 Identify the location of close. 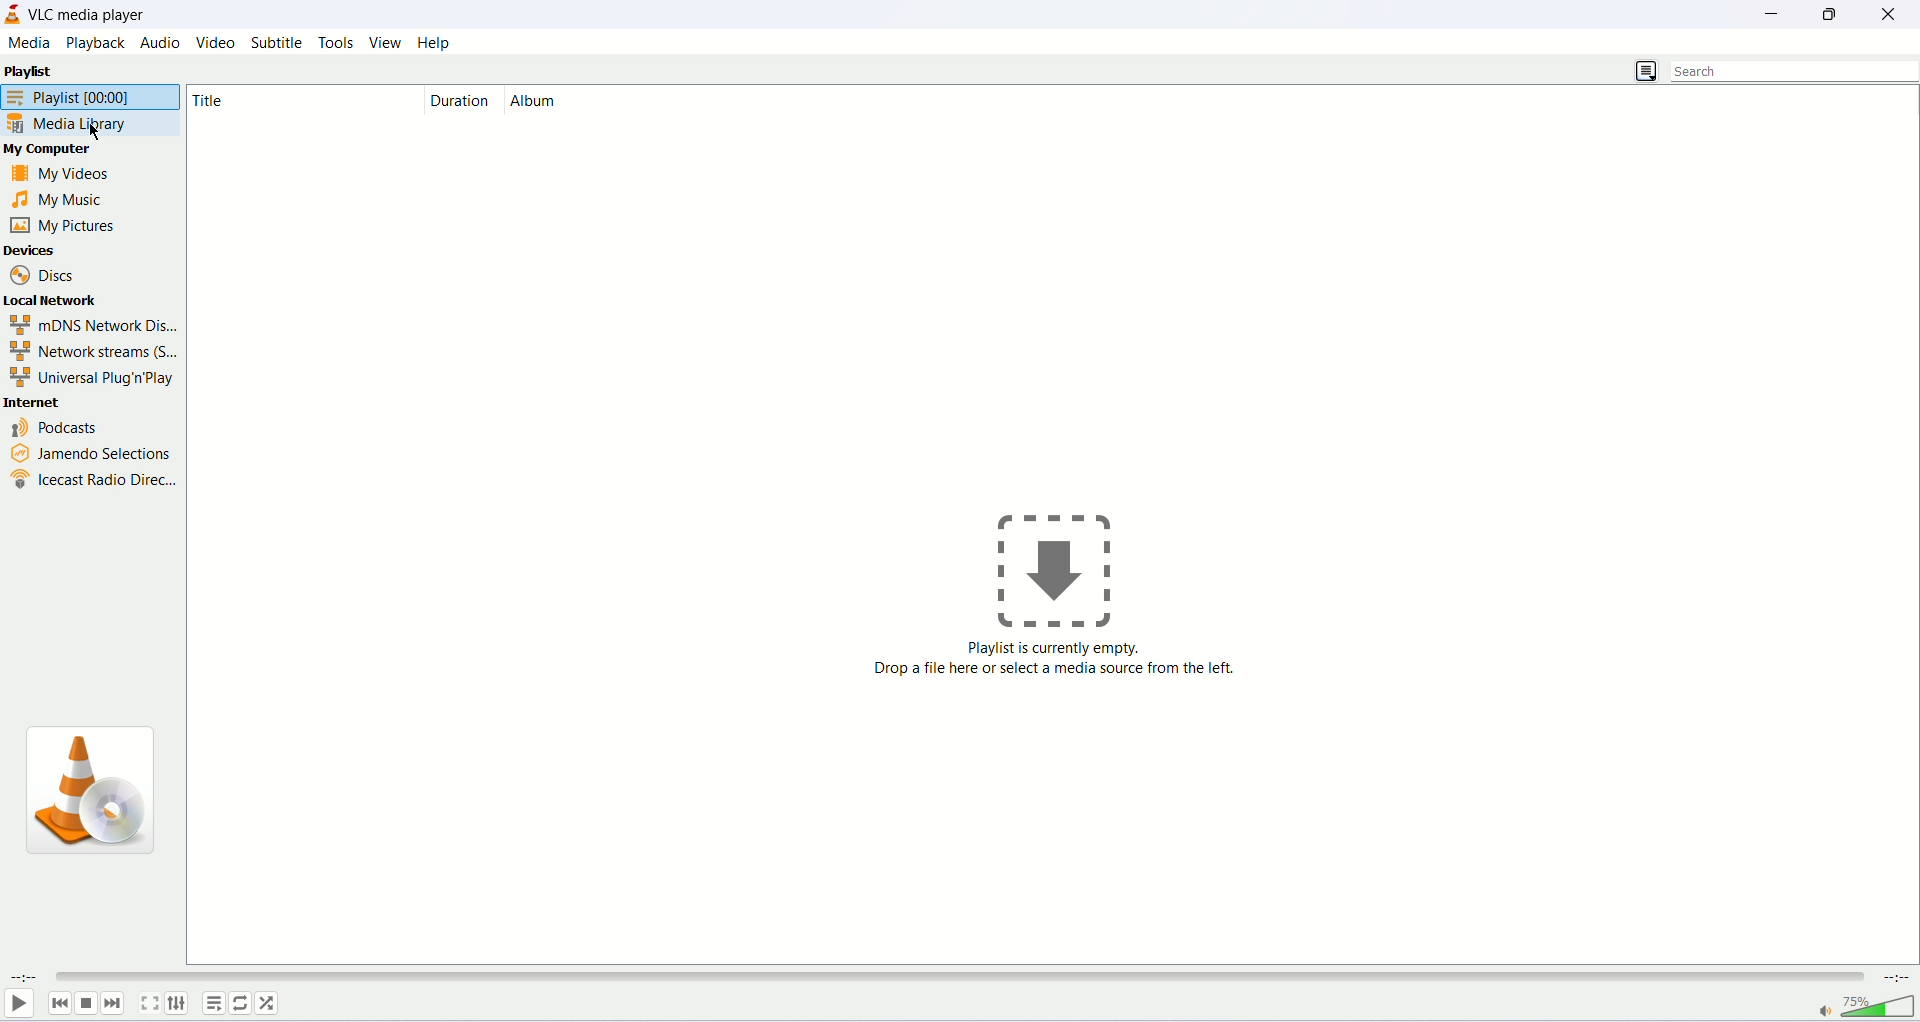
(1894, 12).